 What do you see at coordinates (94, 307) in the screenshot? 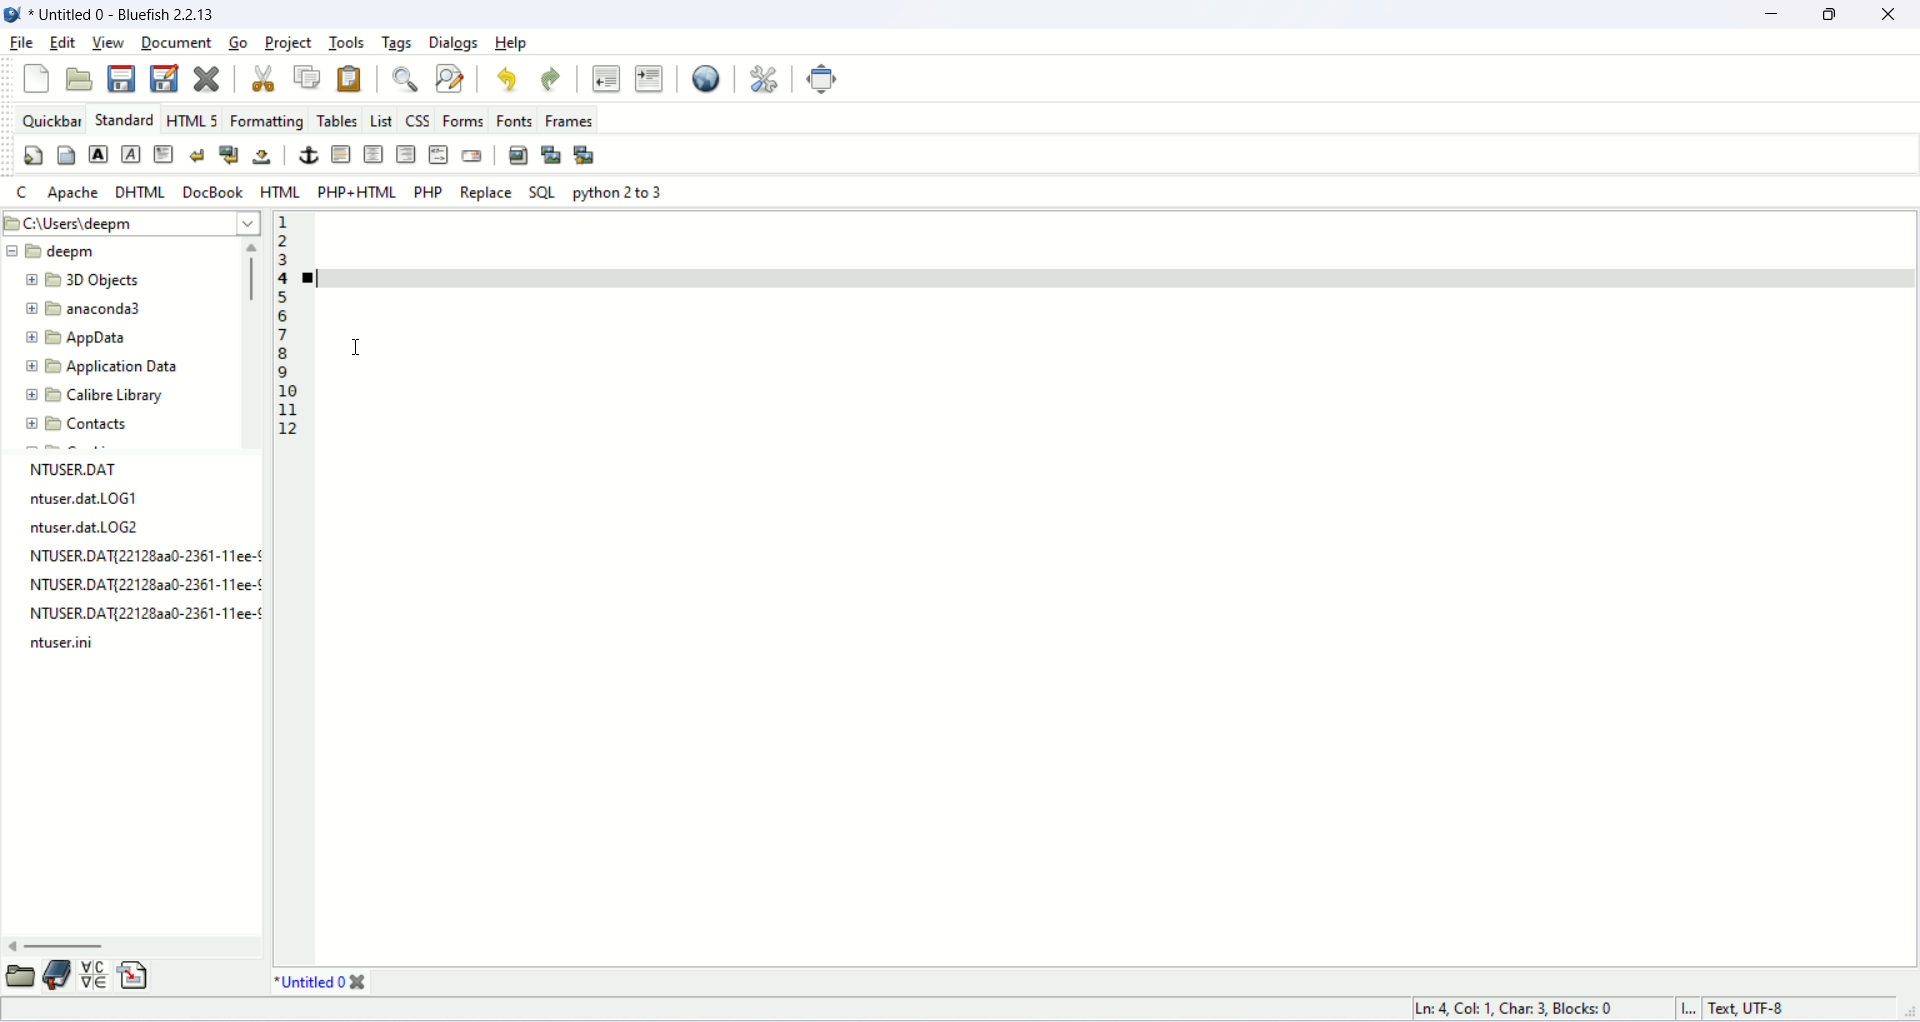
I see `folder name` at bounding box center [94, 307].